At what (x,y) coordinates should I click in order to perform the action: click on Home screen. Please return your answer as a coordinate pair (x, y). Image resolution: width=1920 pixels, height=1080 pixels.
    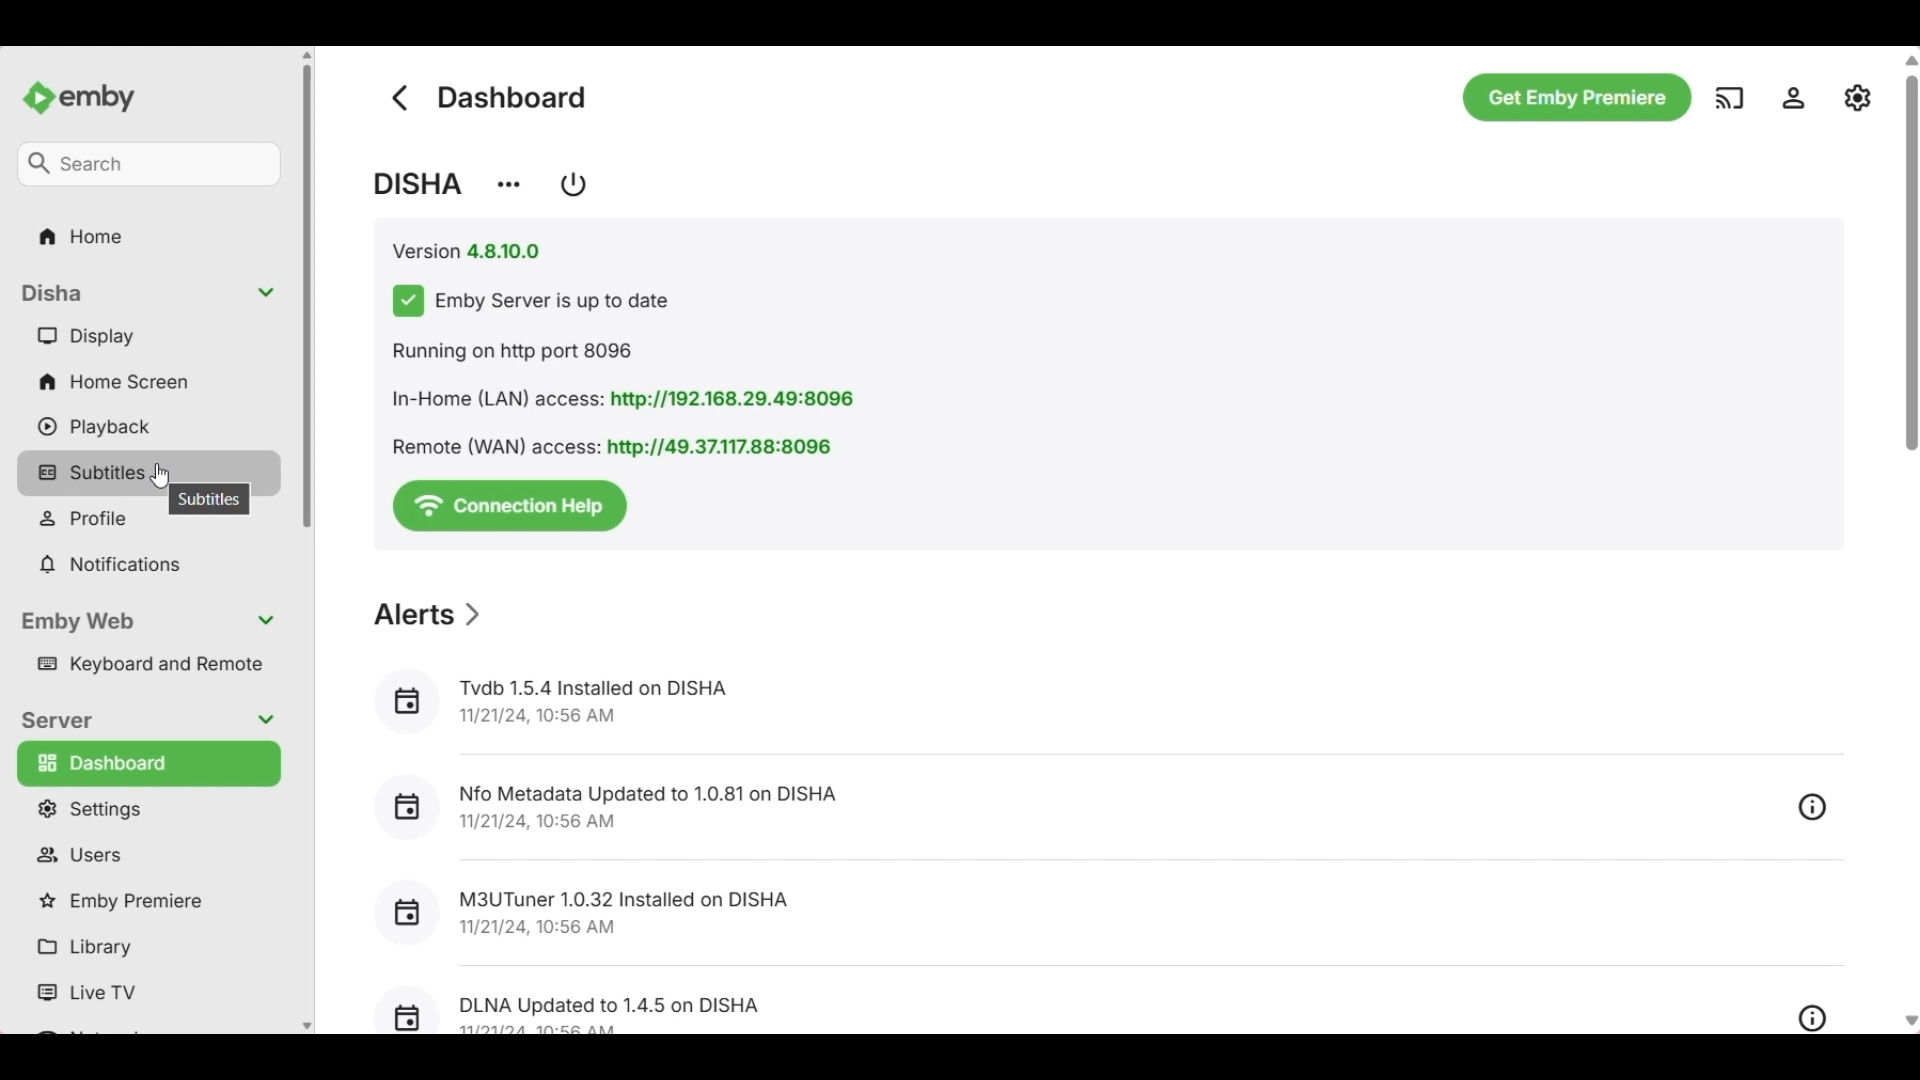
    Looking at the image, I should click on (152, 382).